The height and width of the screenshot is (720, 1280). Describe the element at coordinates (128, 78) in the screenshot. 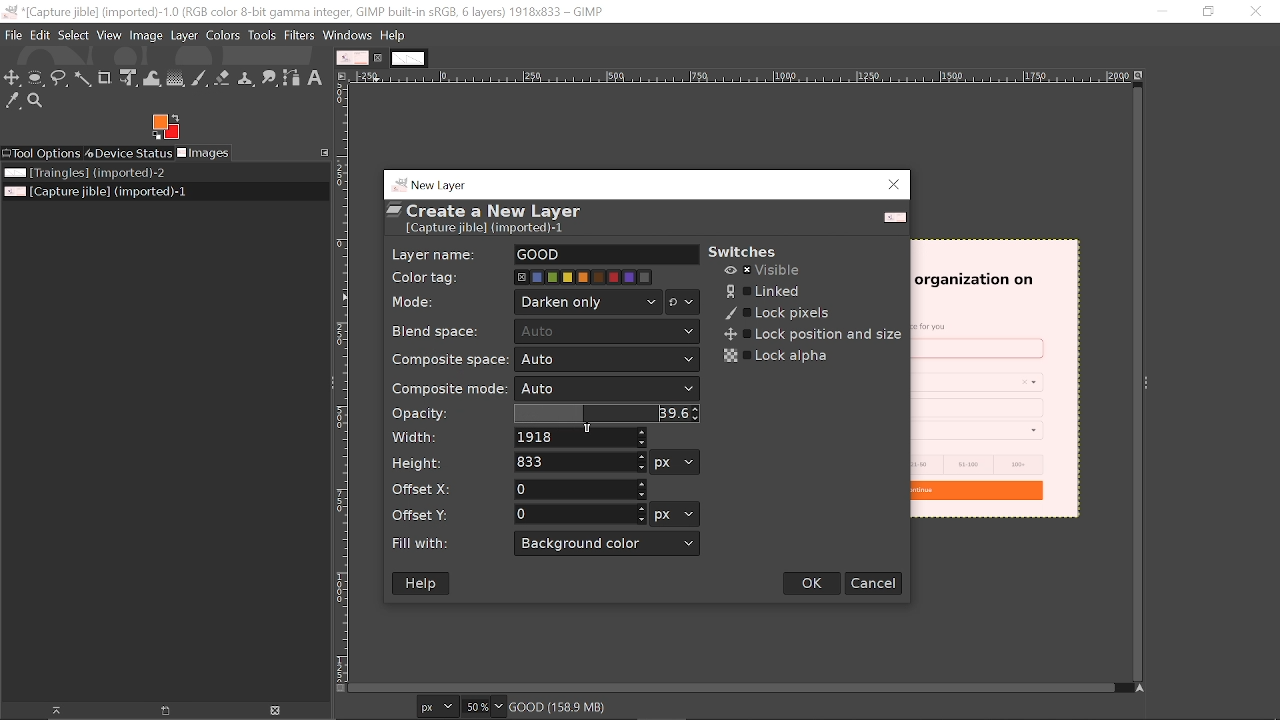

I see `Unified transform tool` at that location.